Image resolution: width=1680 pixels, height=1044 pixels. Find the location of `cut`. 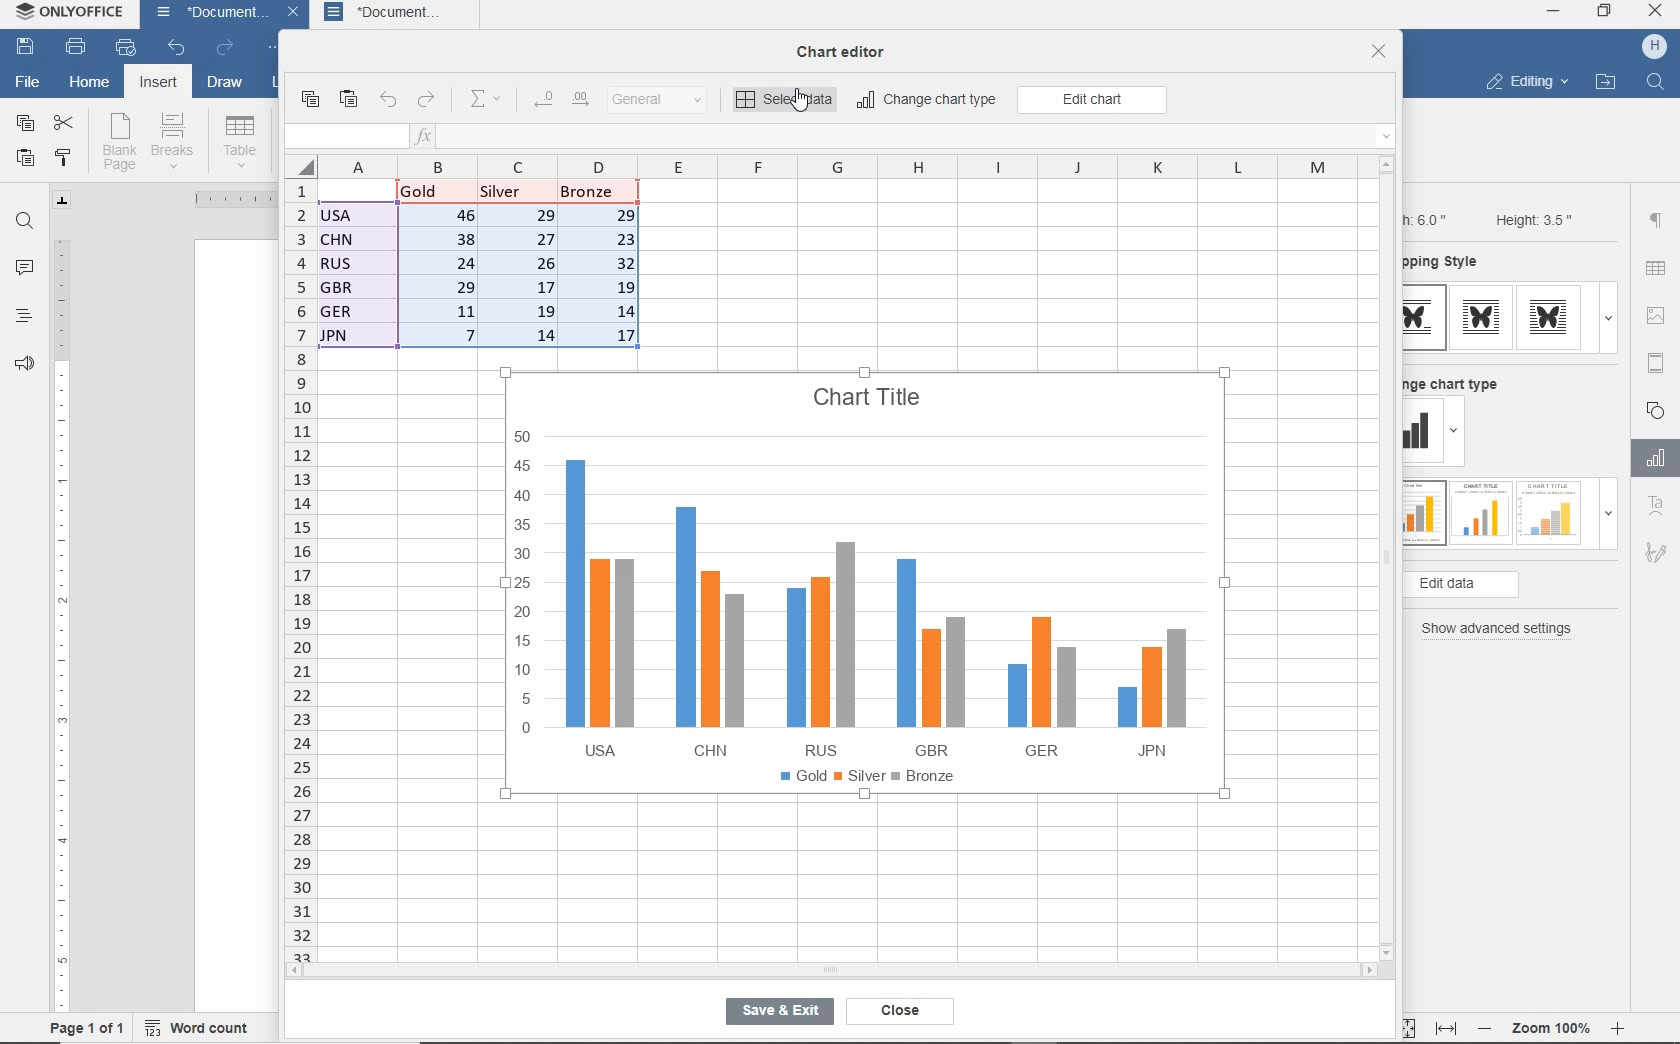

cut is located at coordinates (65, 121).